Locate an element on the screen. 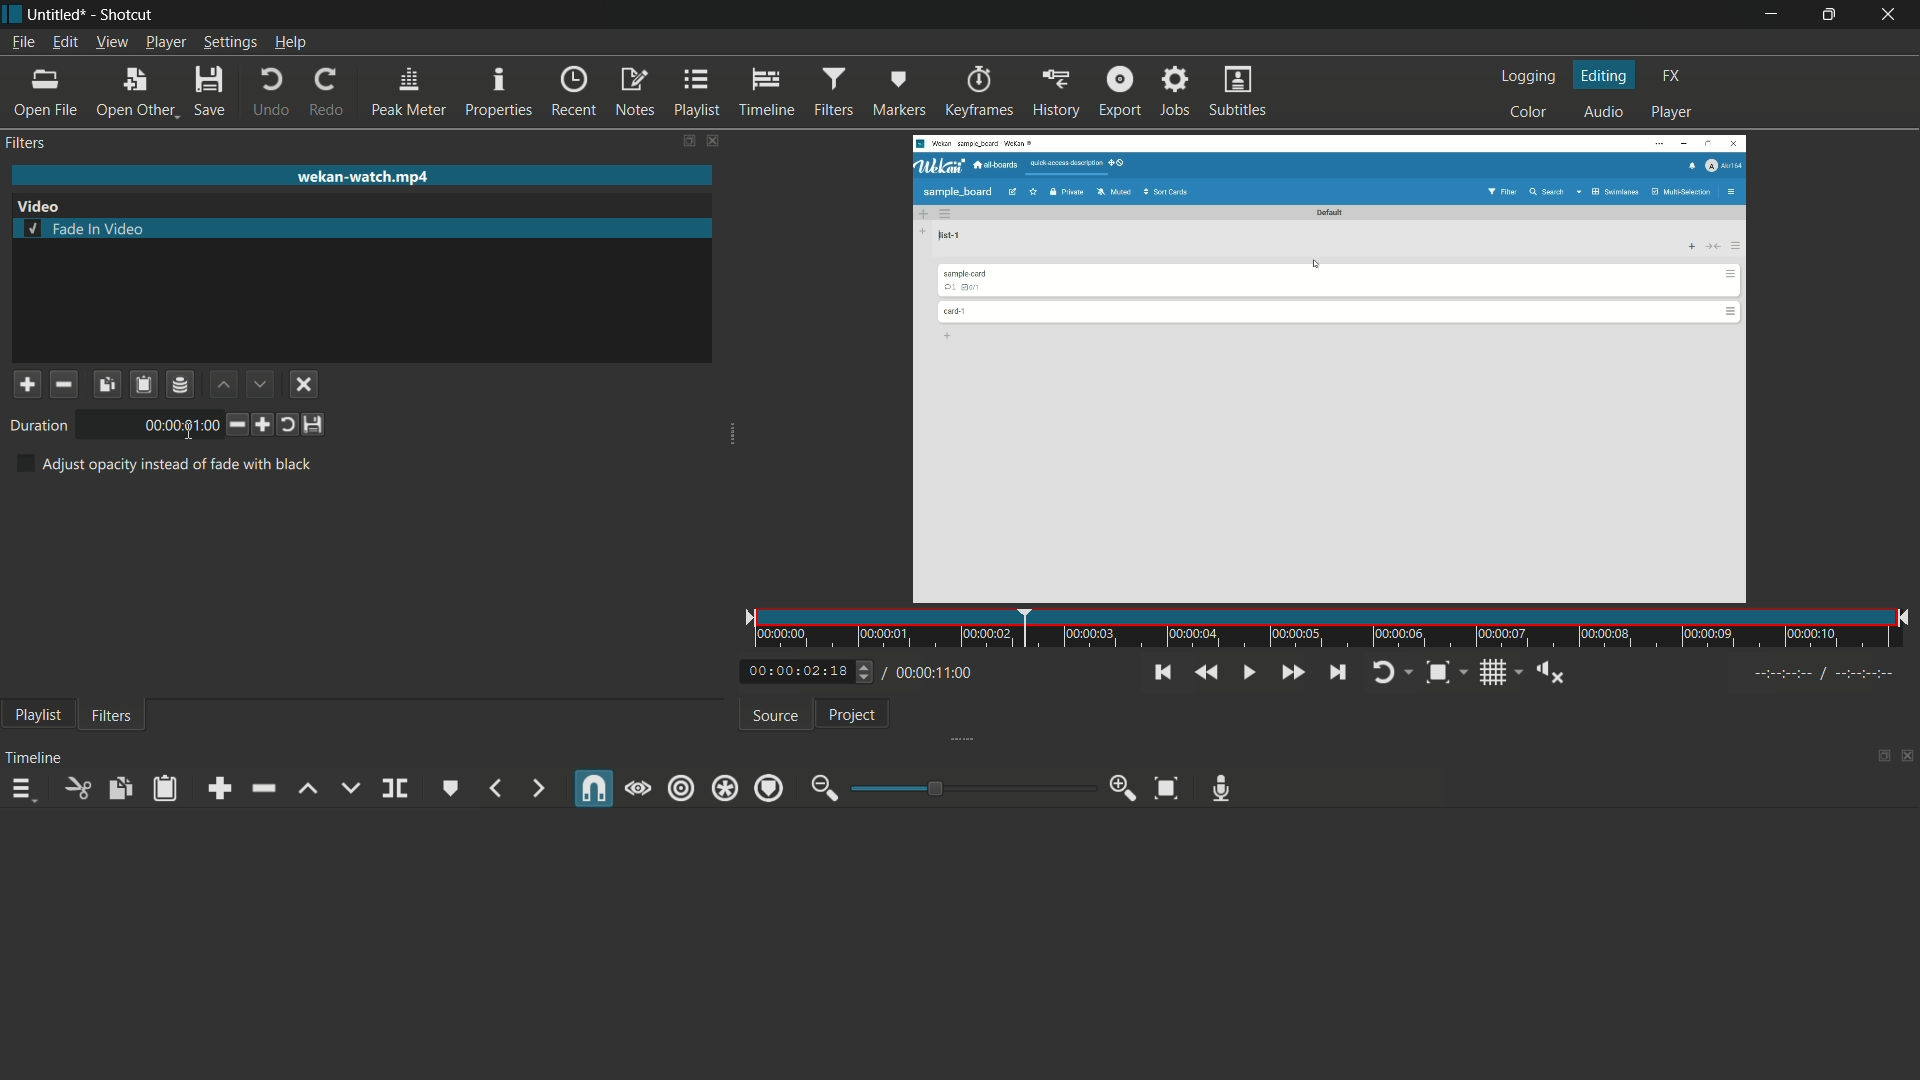 This screenshot has width=1920, height=1080. properties is located at coordinates (499, 92).